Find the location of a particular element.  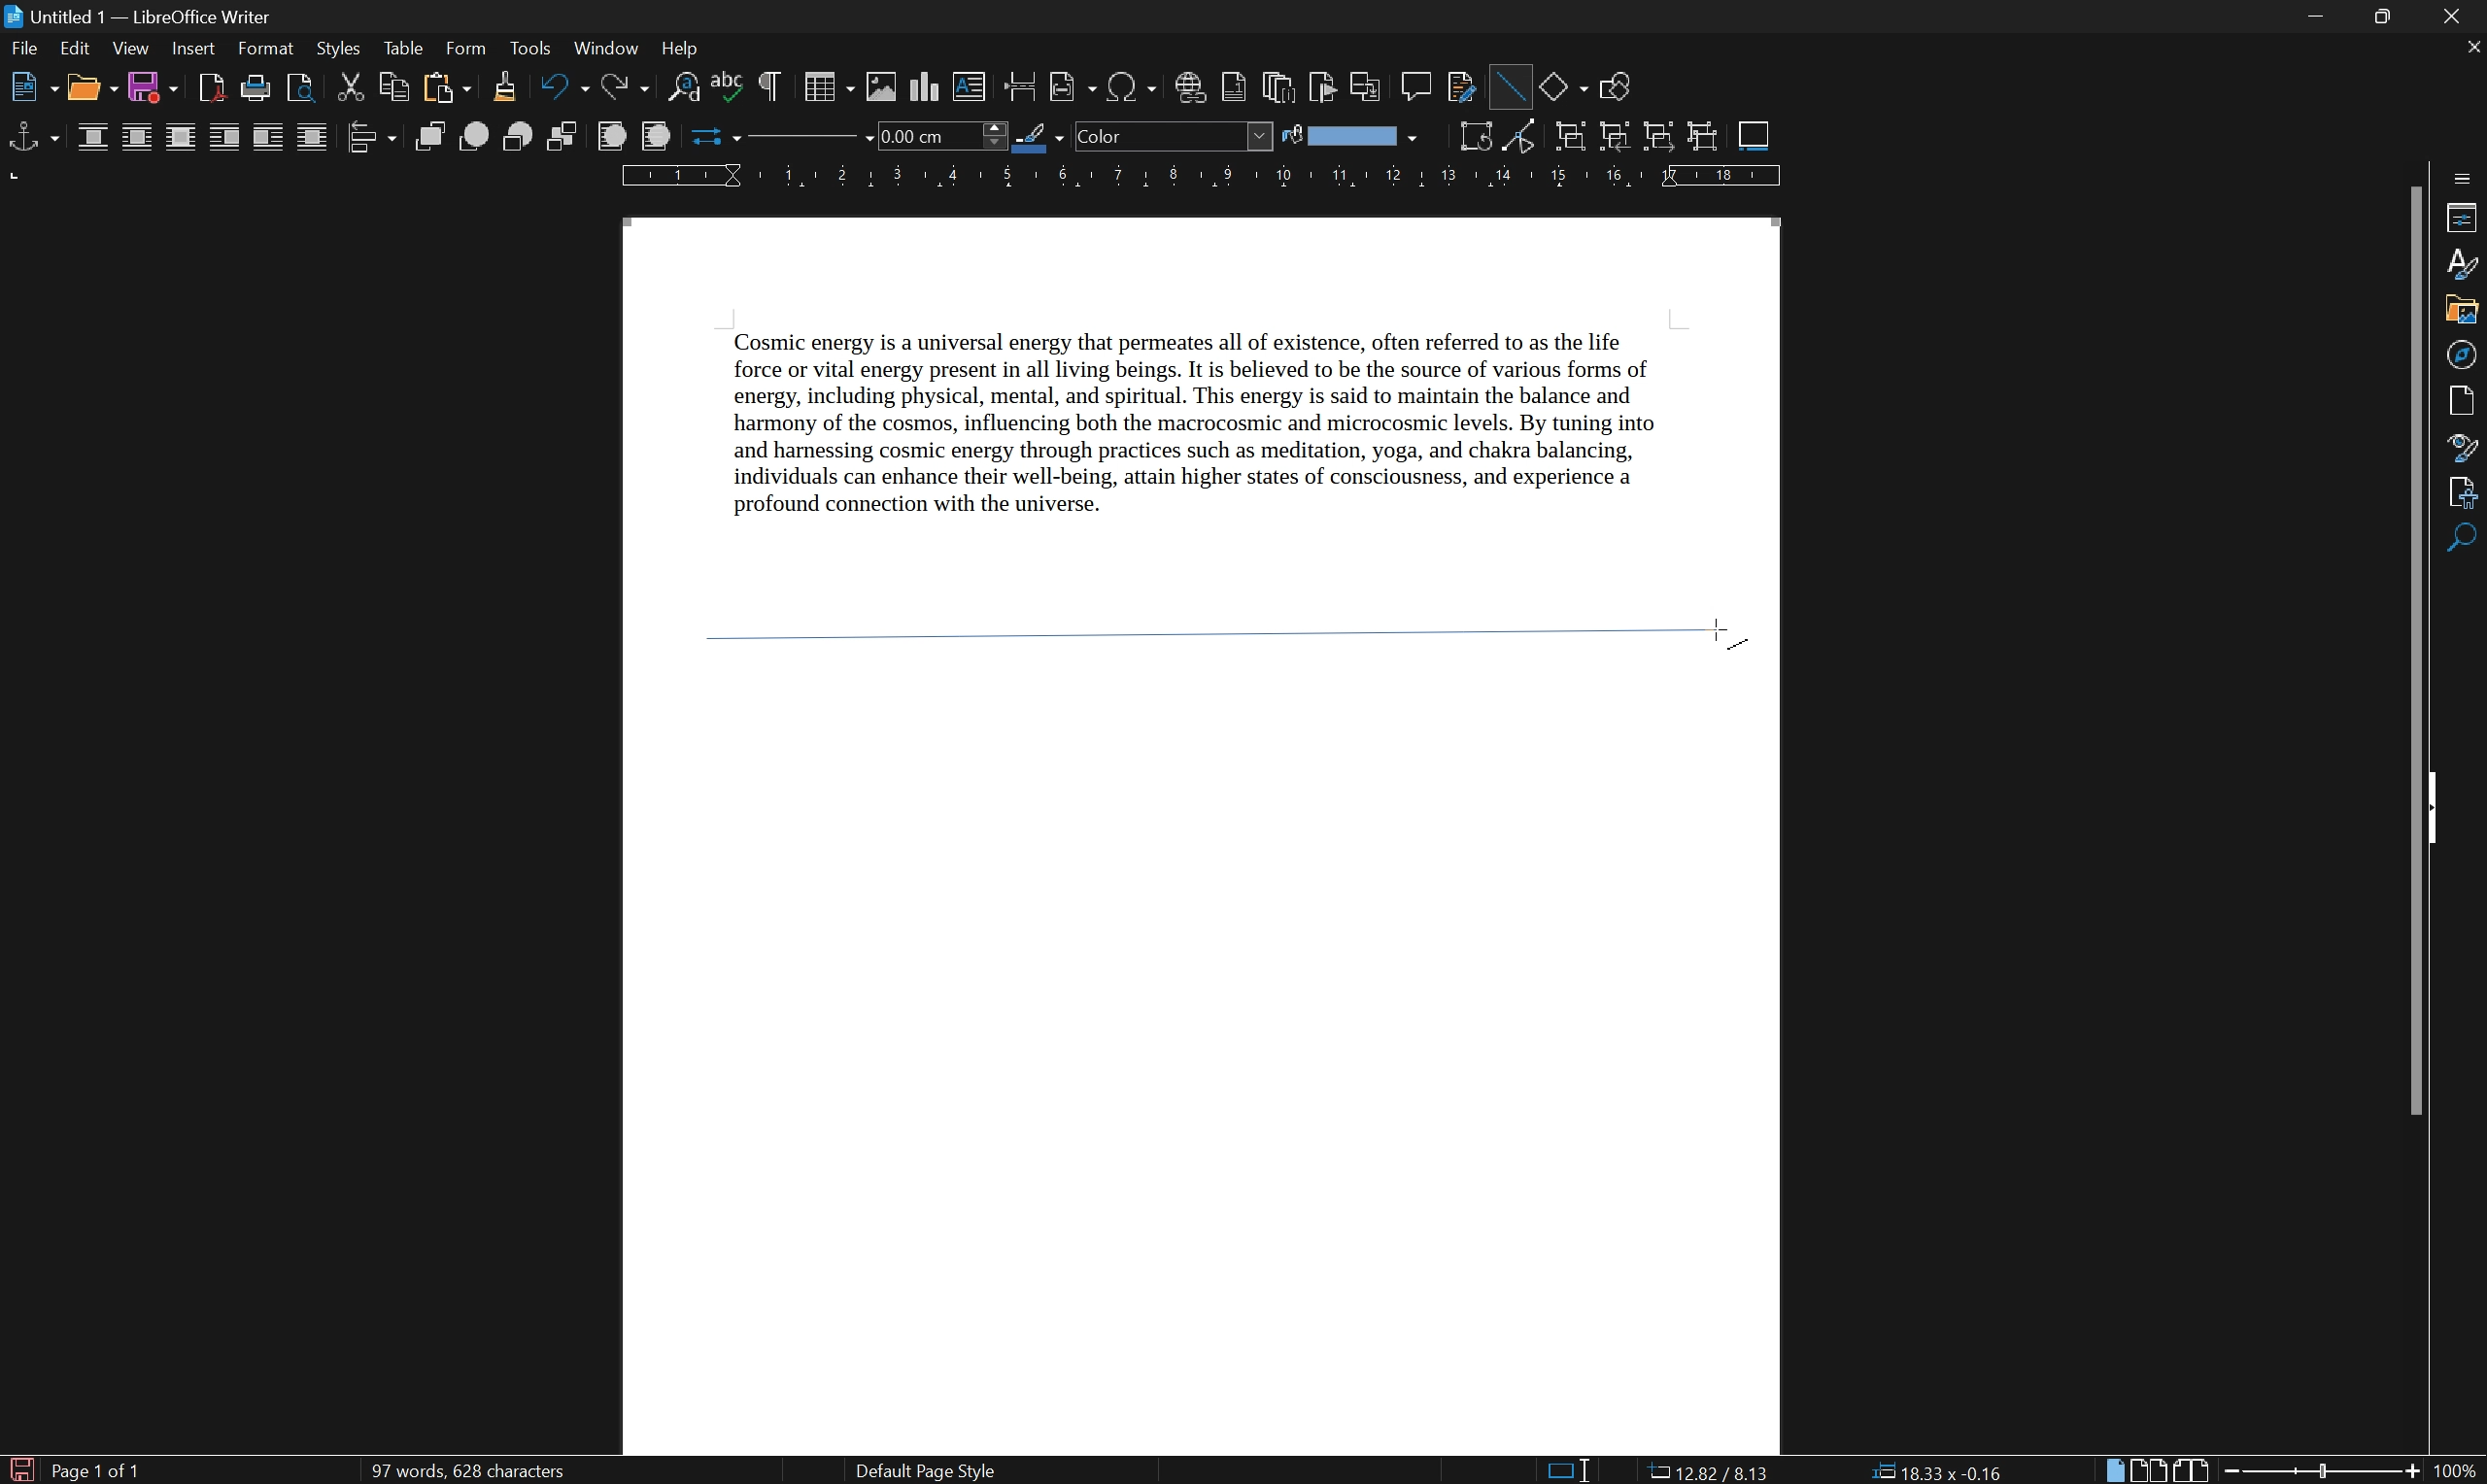

parallel is located at coordinates (139, 139).